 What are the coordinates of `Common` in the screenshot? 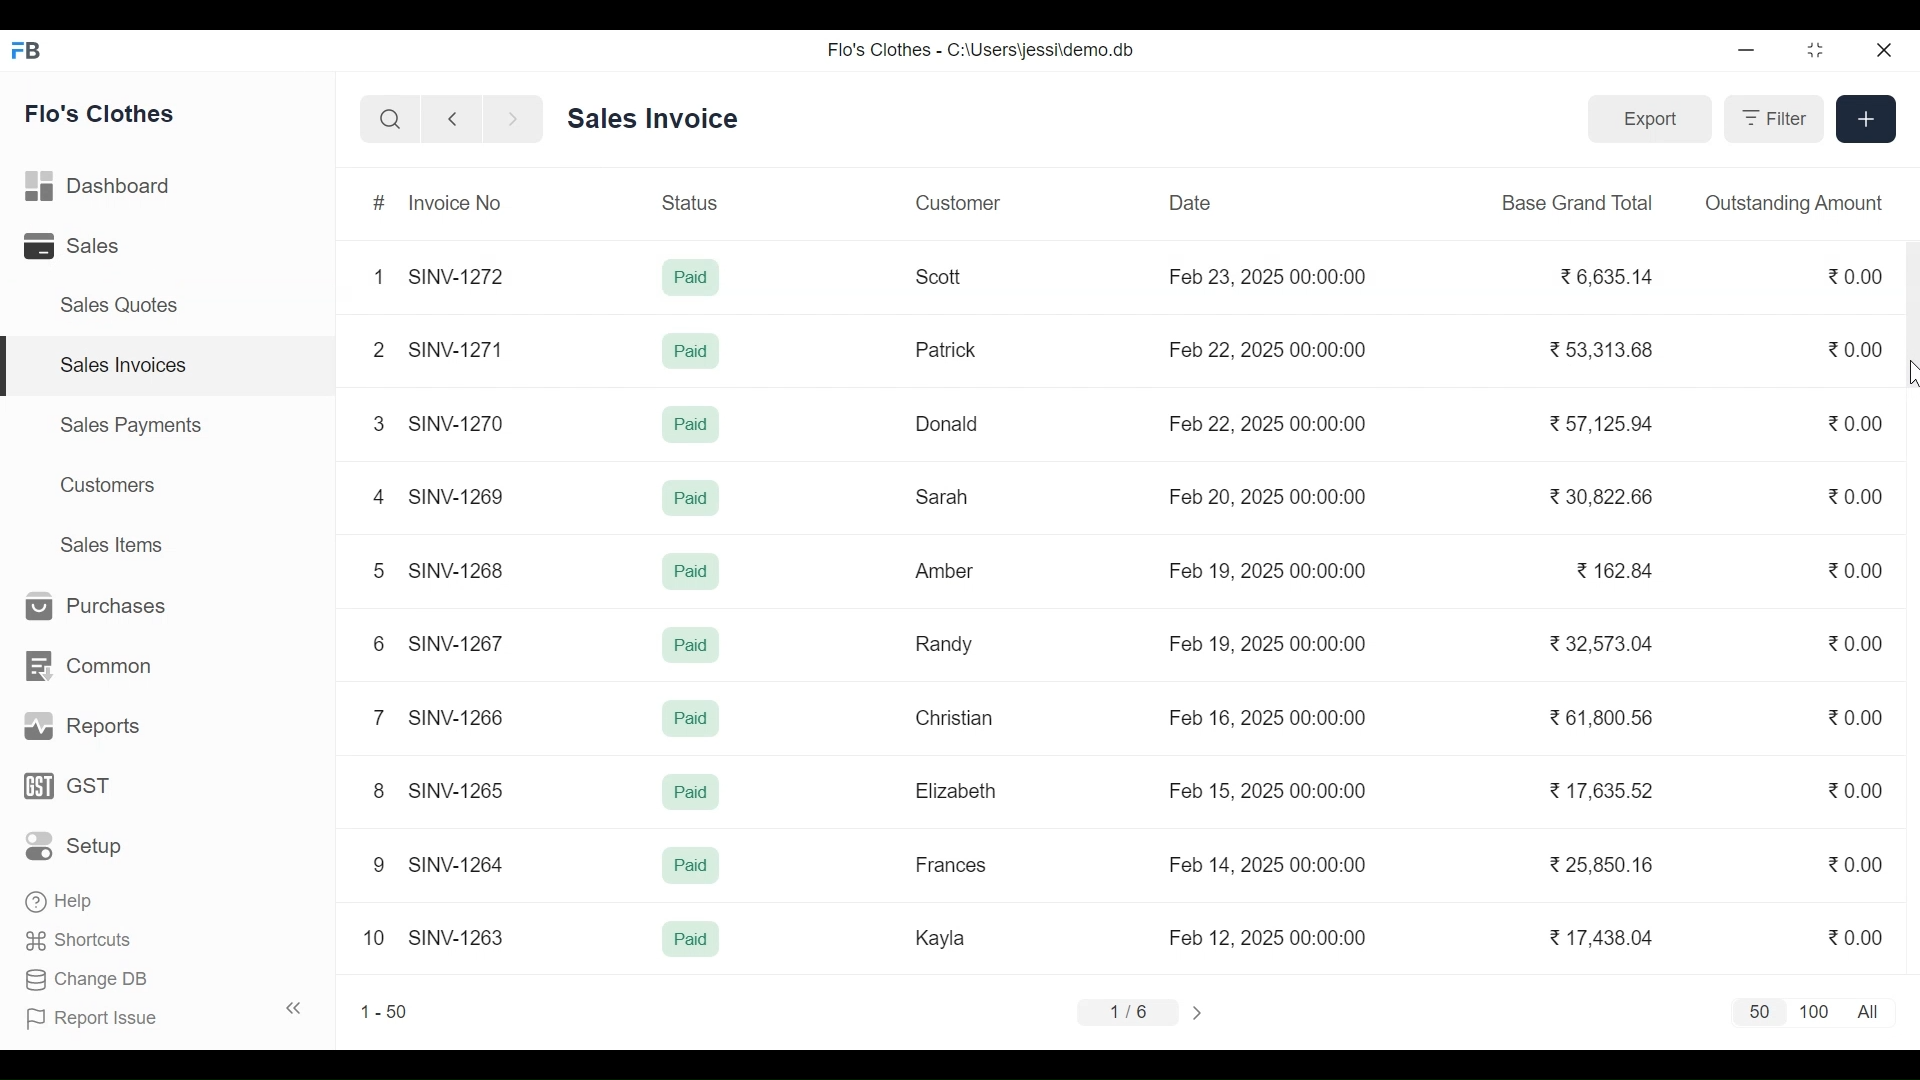 It's located at (85, 667).